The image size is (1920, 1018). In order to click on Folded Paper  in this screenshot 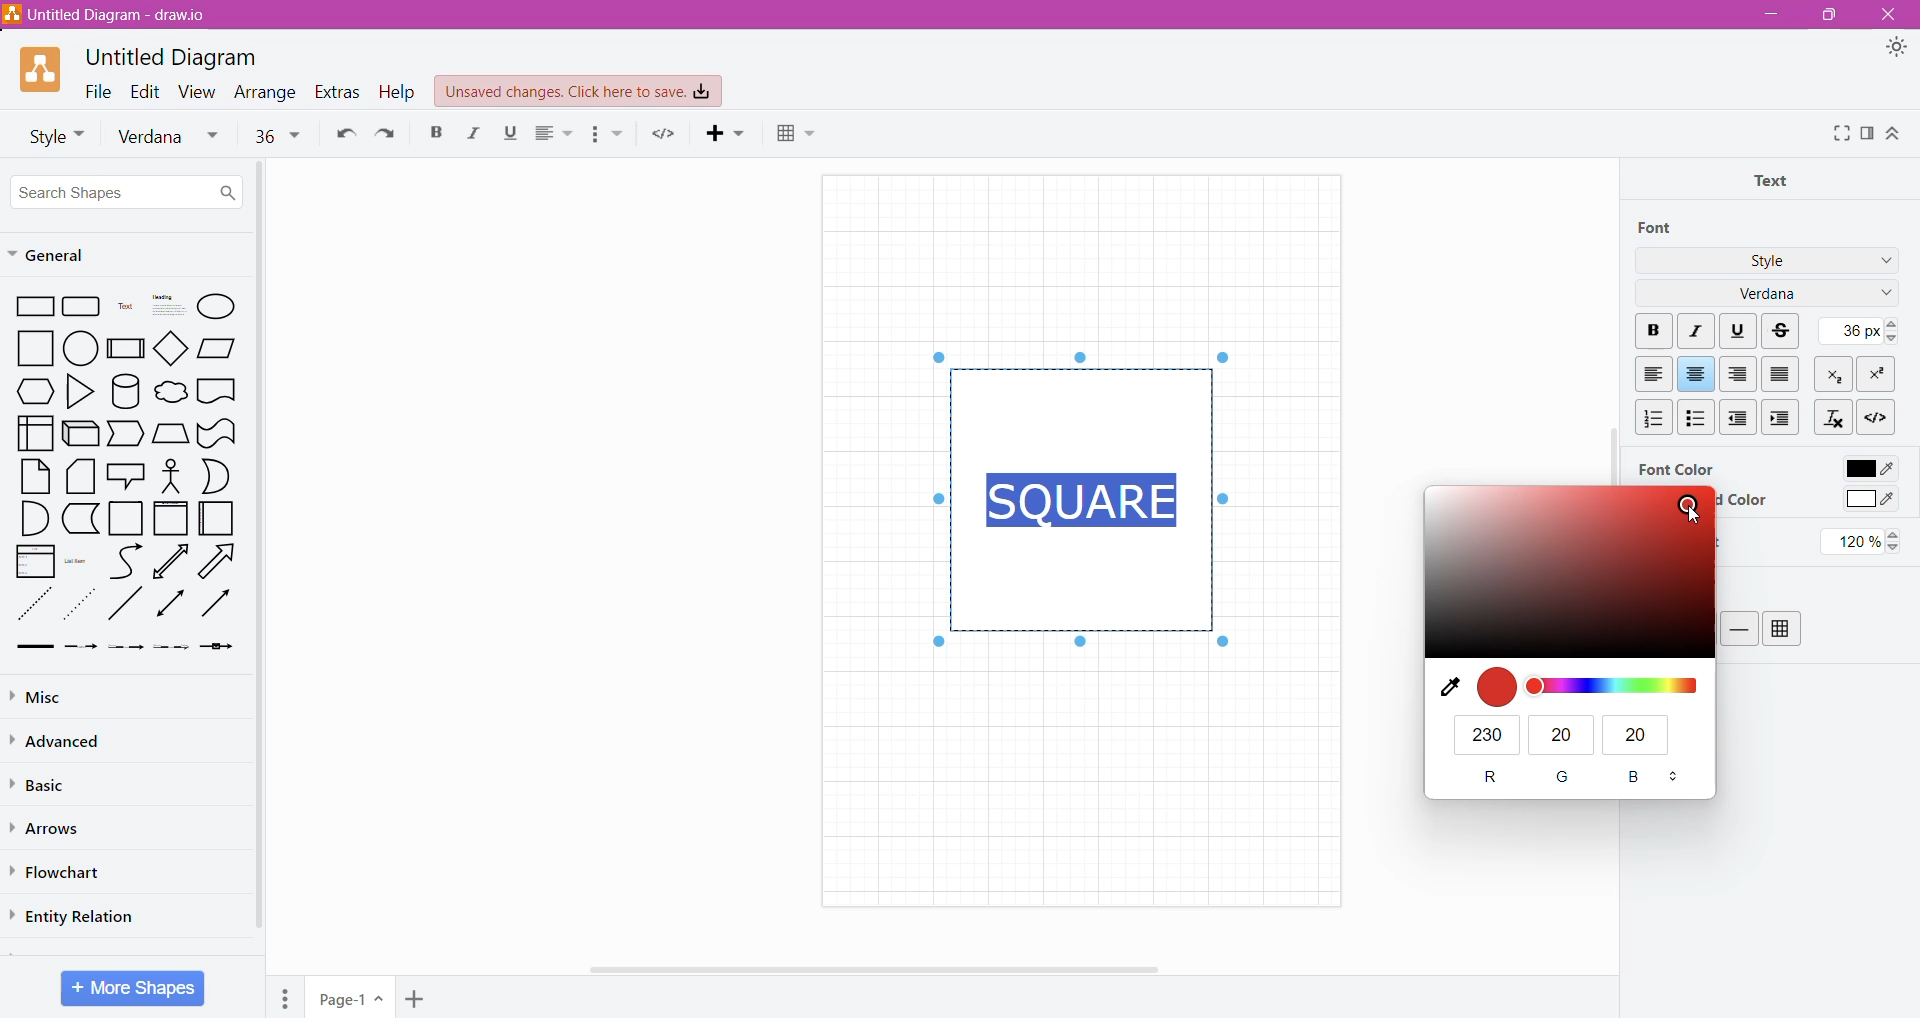, I will do `click(218, 519)`.